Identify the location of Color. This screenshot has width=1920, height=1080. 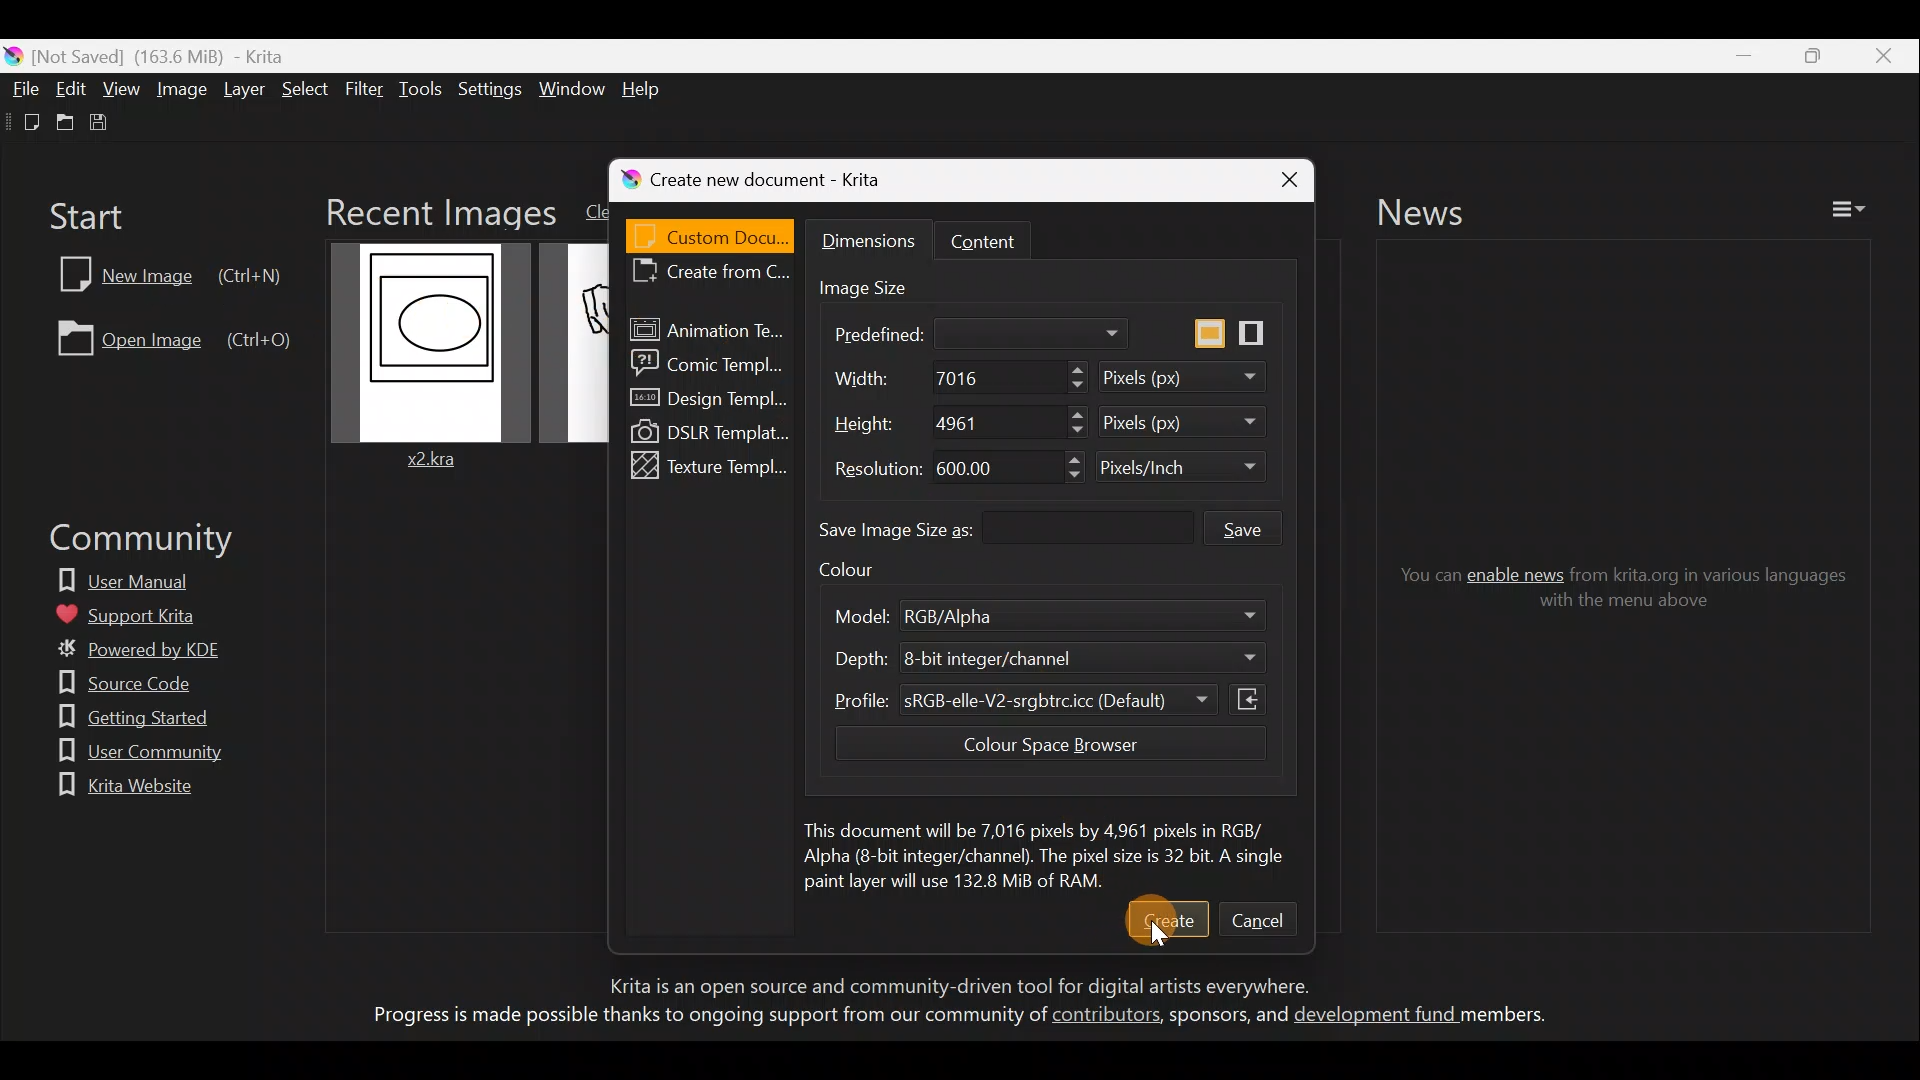
(868, 575).